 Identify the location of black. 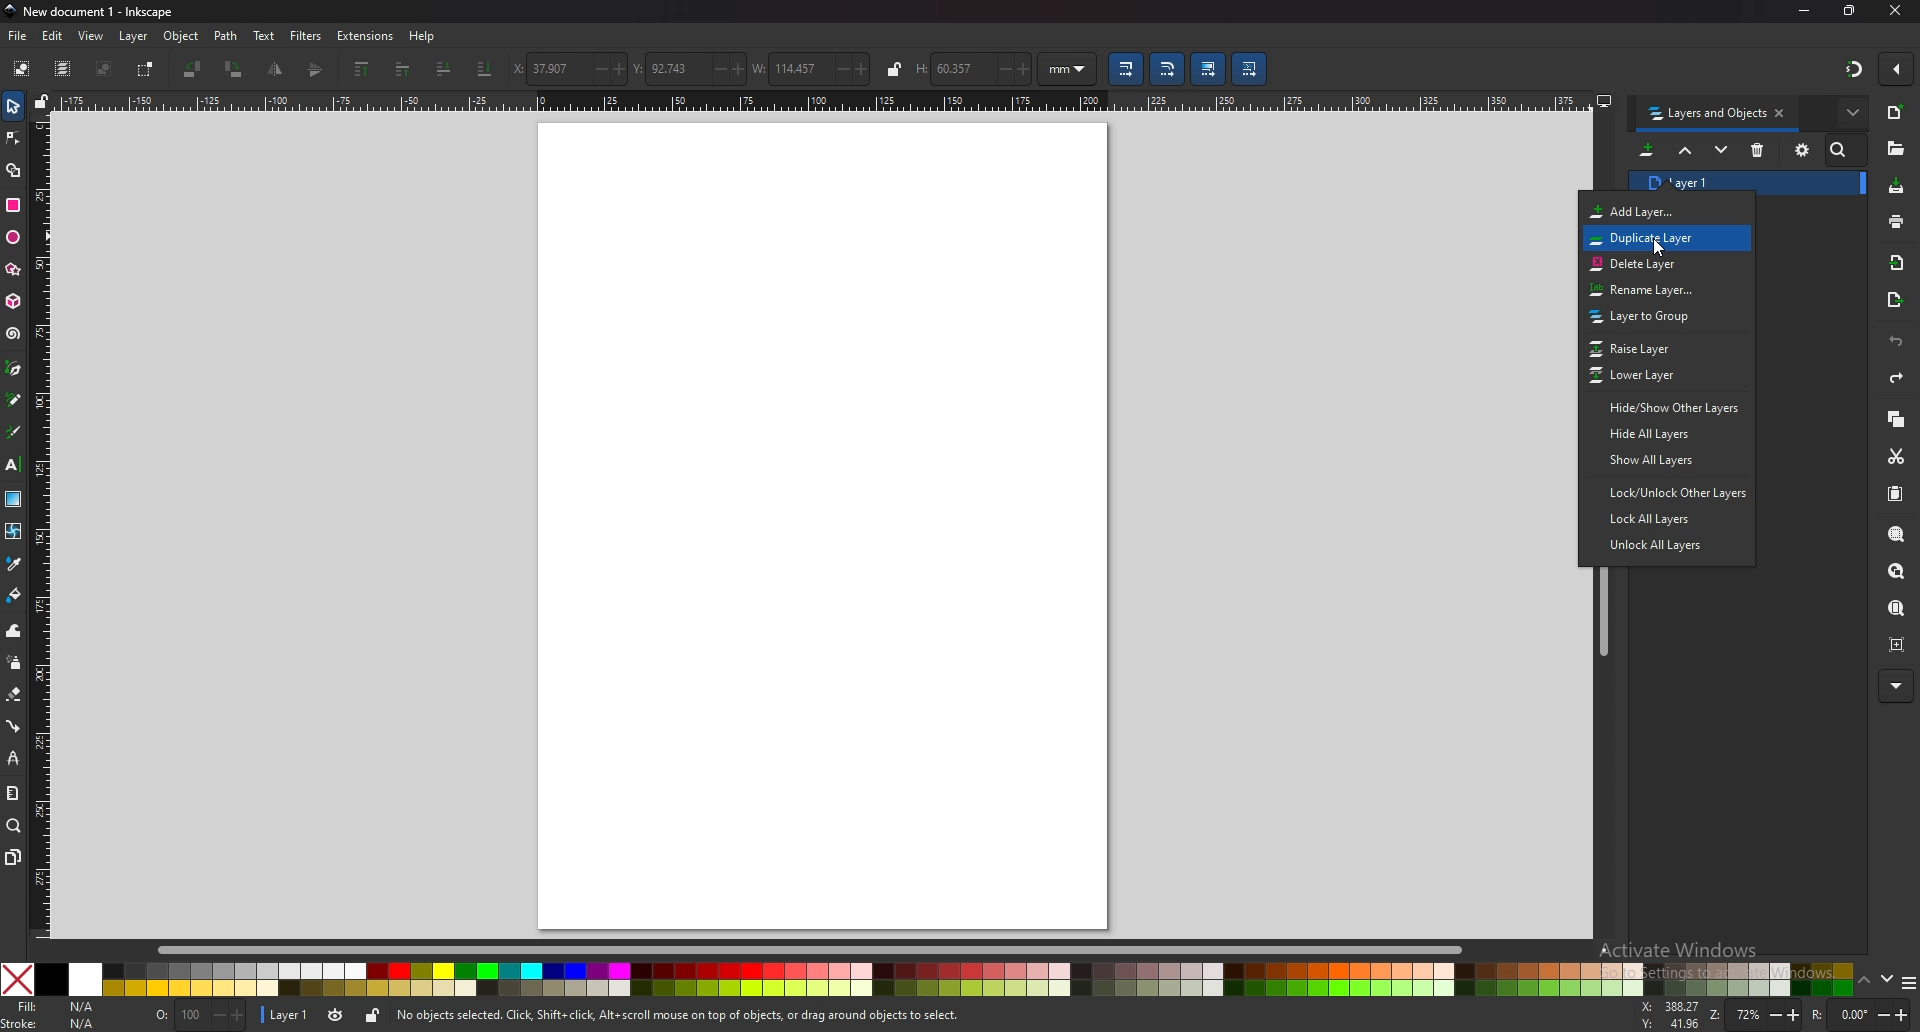
(51, 979).